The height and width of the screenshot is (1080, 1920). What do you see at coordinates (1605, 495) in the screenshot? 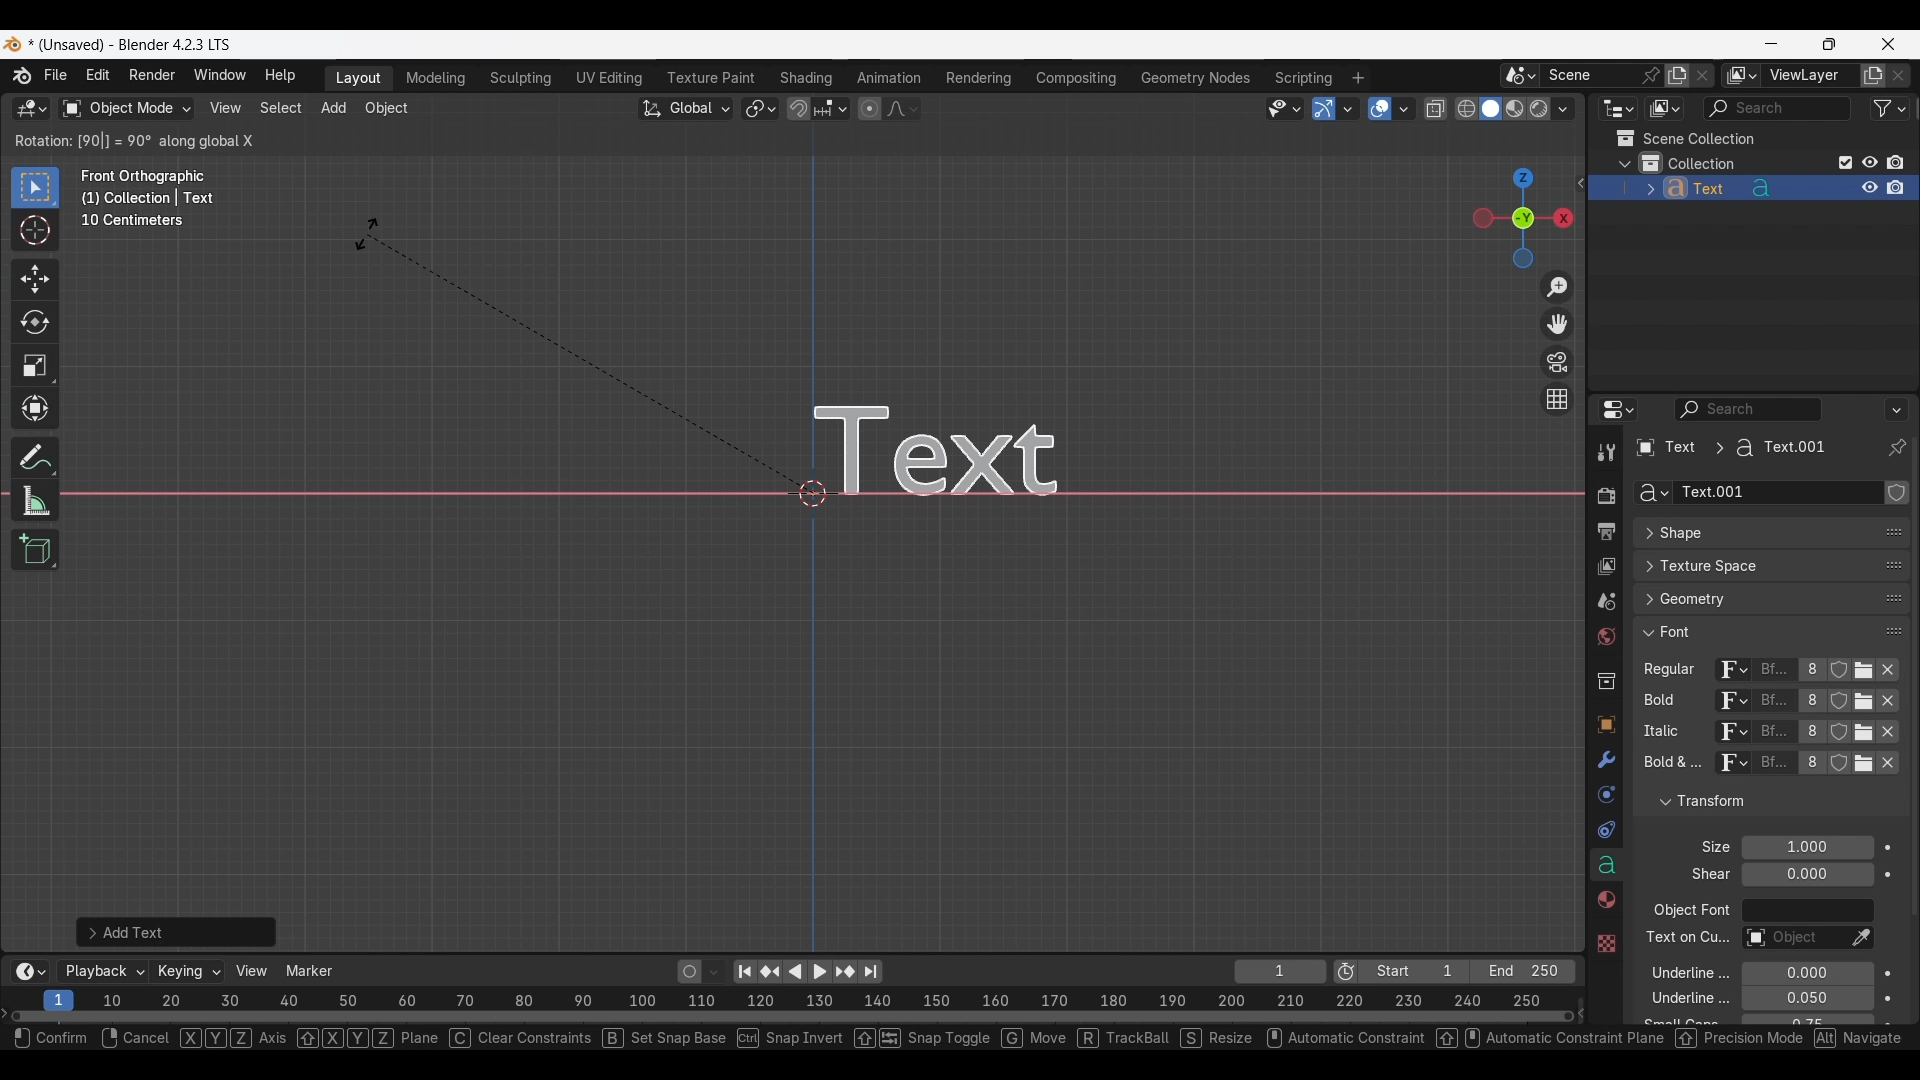
I see `Render` at bounding box center [1605, 495].